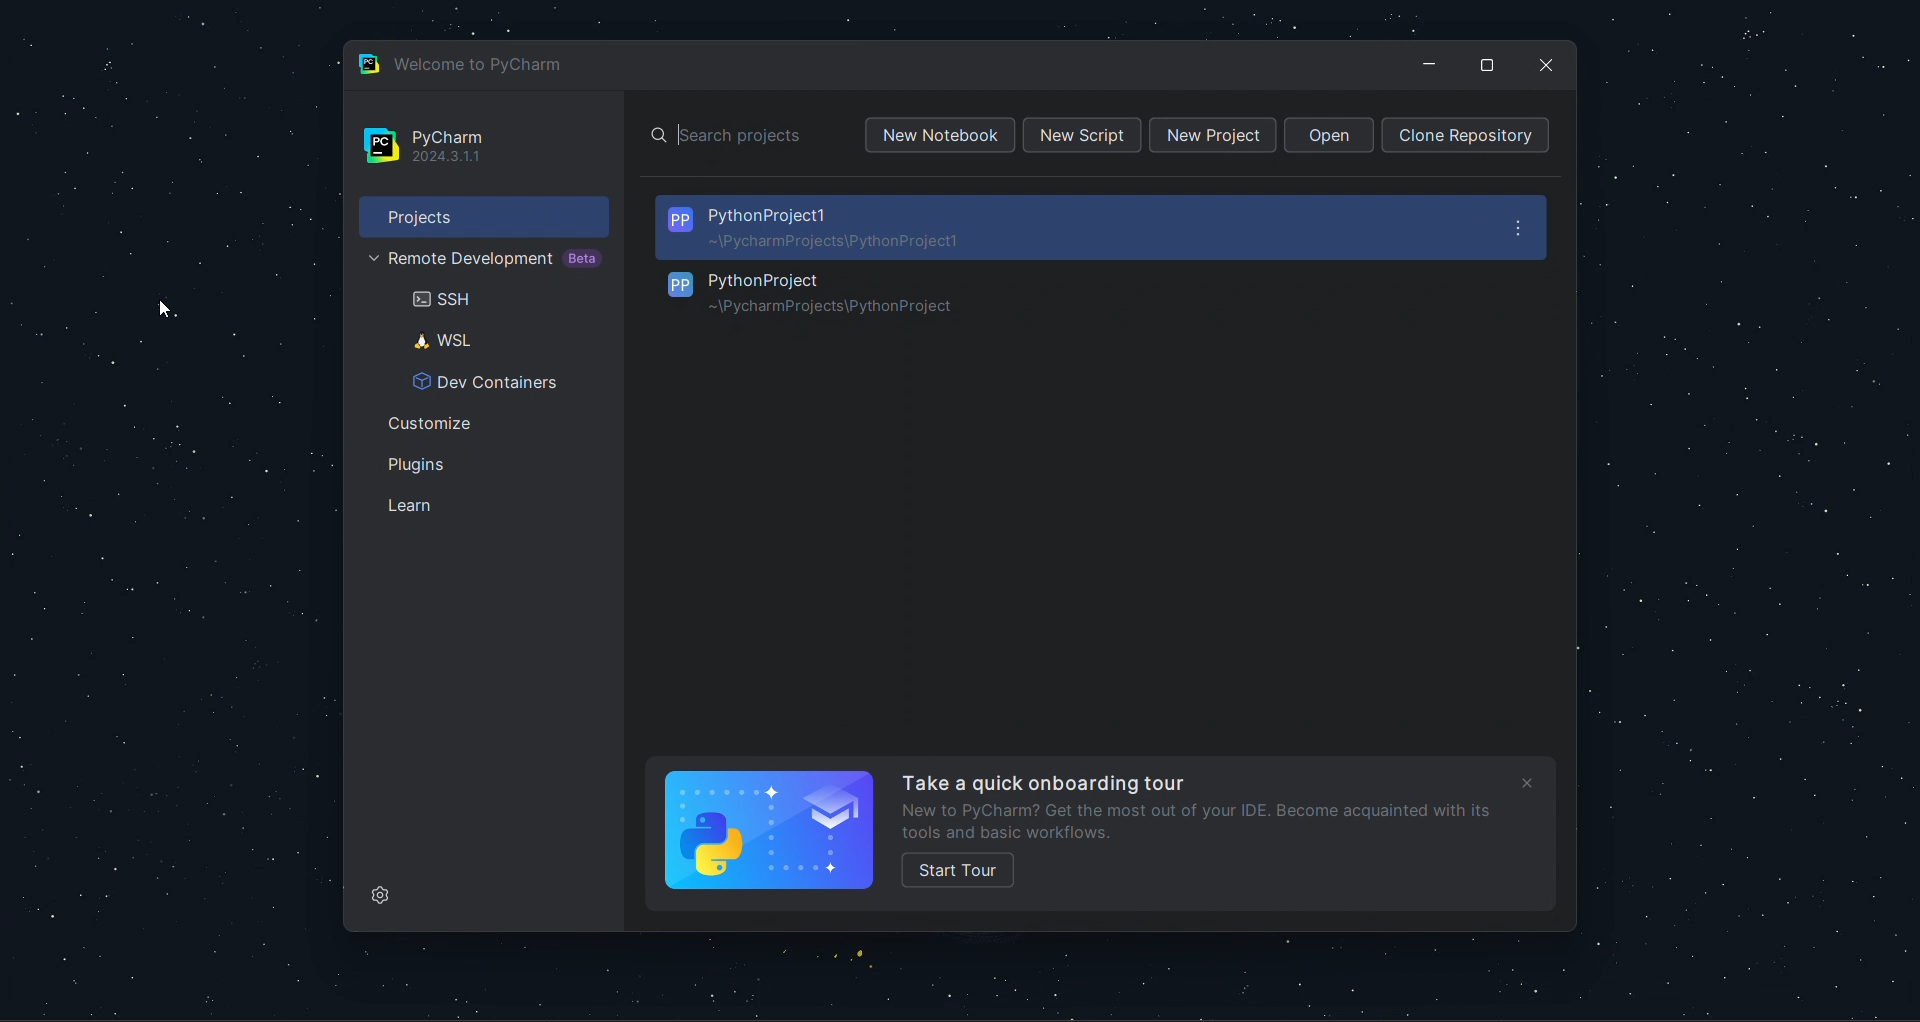 The image size is (1920, 1022). What do you see at coordinates (160, 309) in the screenshot?
I see `cursor` at bounding box center [160, 309].